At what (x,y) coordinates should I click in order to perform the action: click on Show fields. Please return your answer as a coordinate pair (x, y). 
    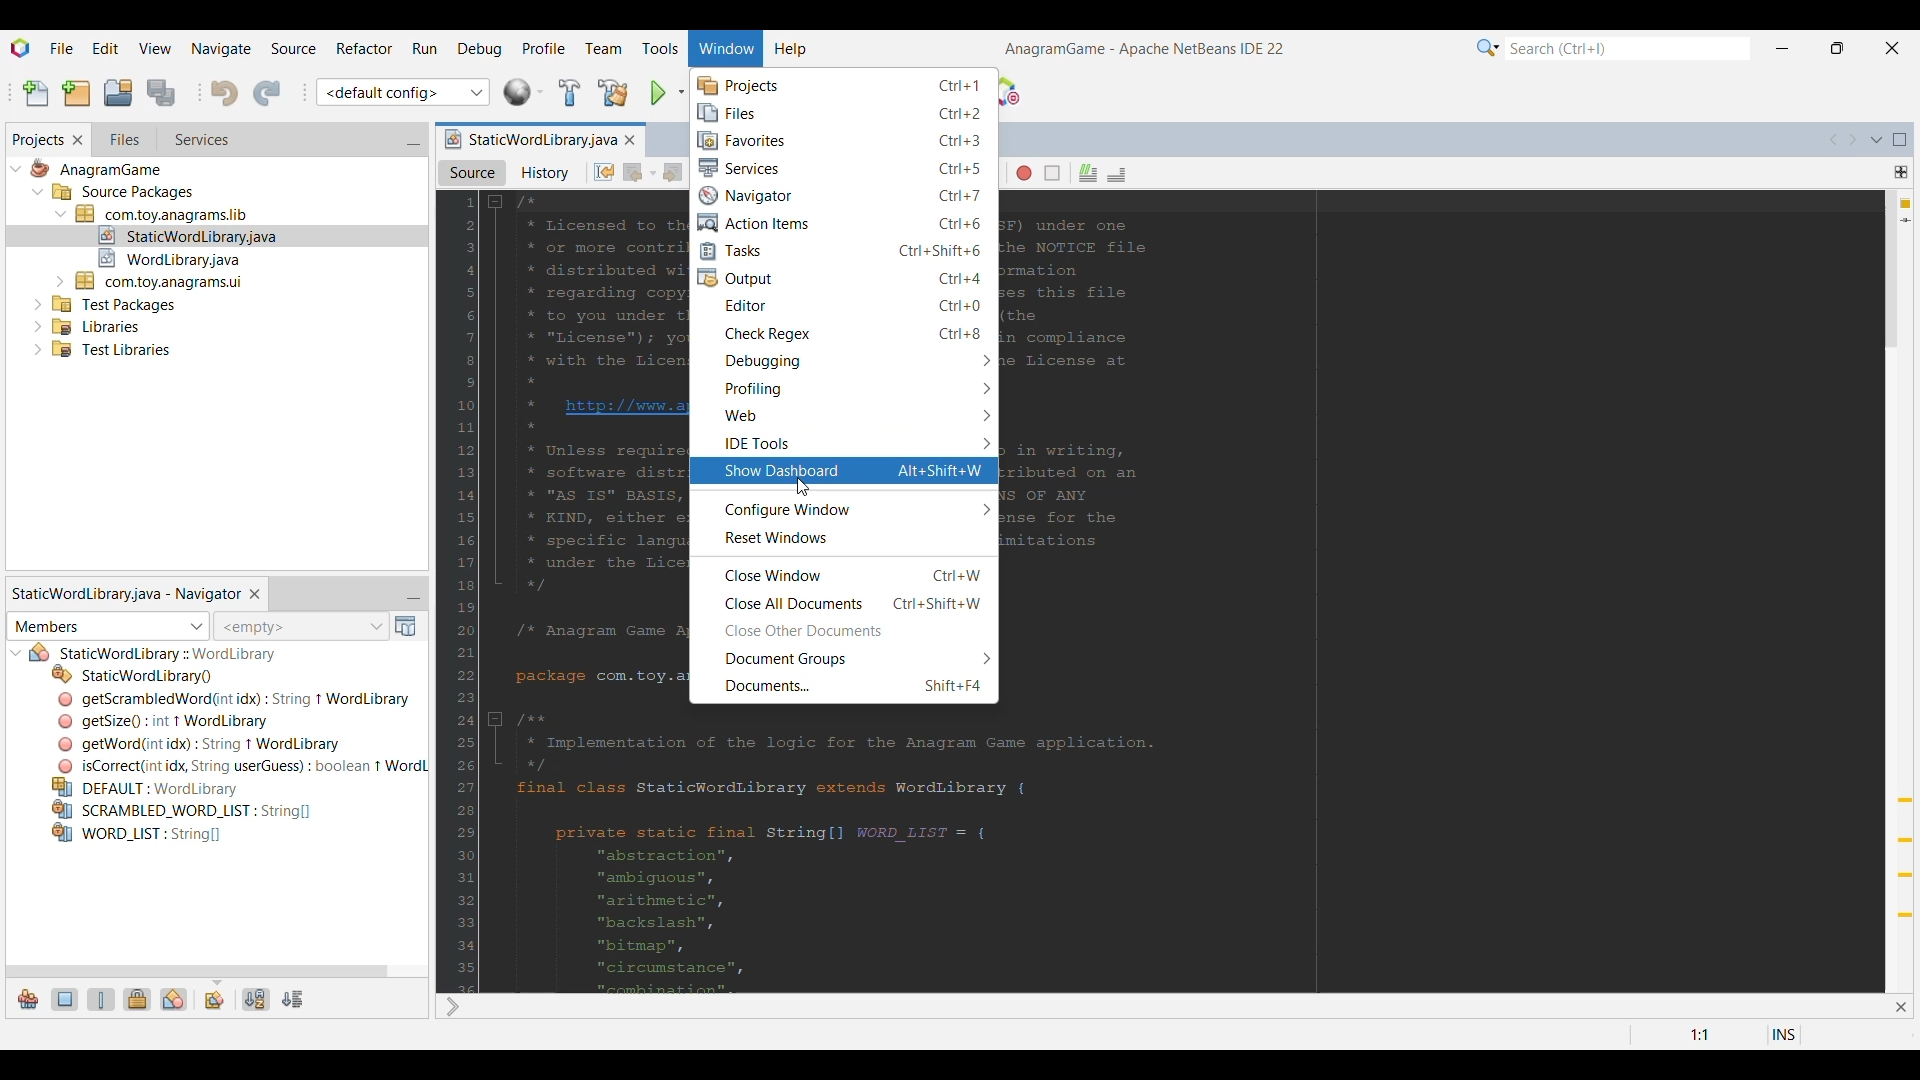
    Looking at the image, I should click on (66, 1000).